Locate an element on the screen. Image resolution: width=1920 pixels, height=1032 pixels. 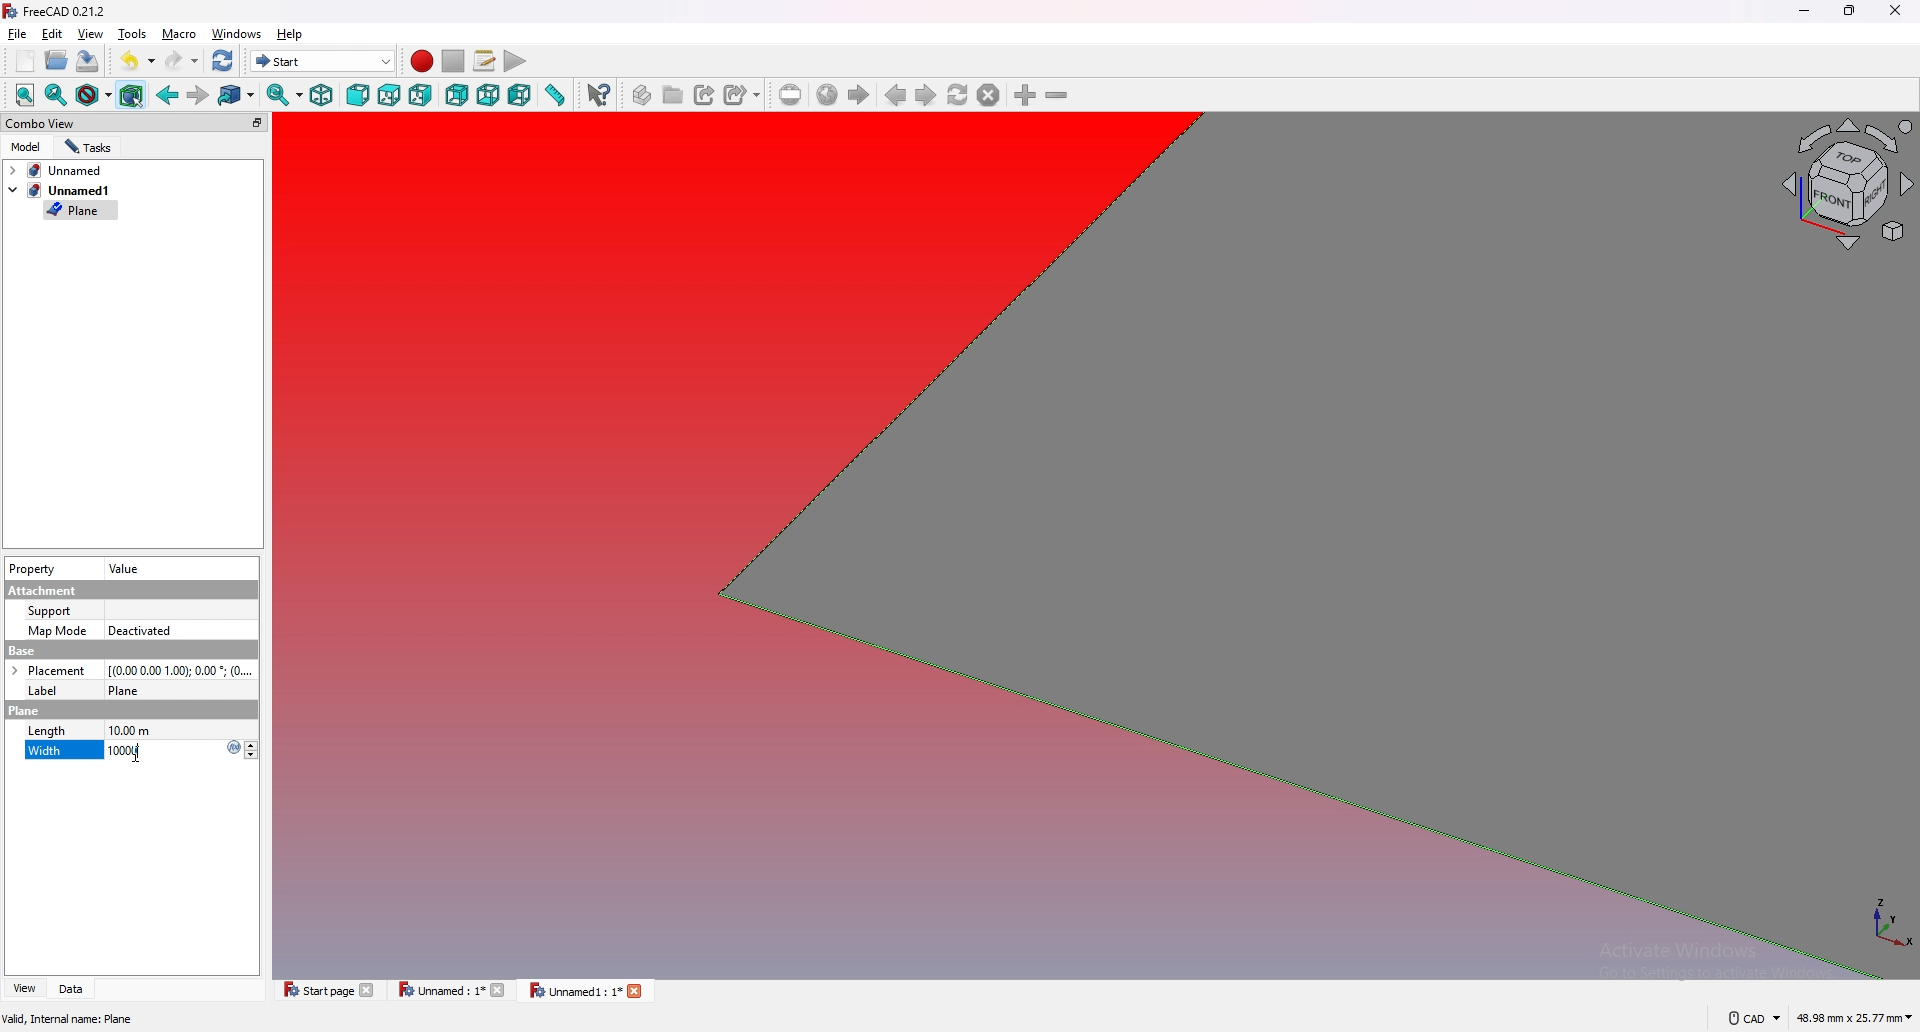
go to linked object is located at coordinates (237, 97).